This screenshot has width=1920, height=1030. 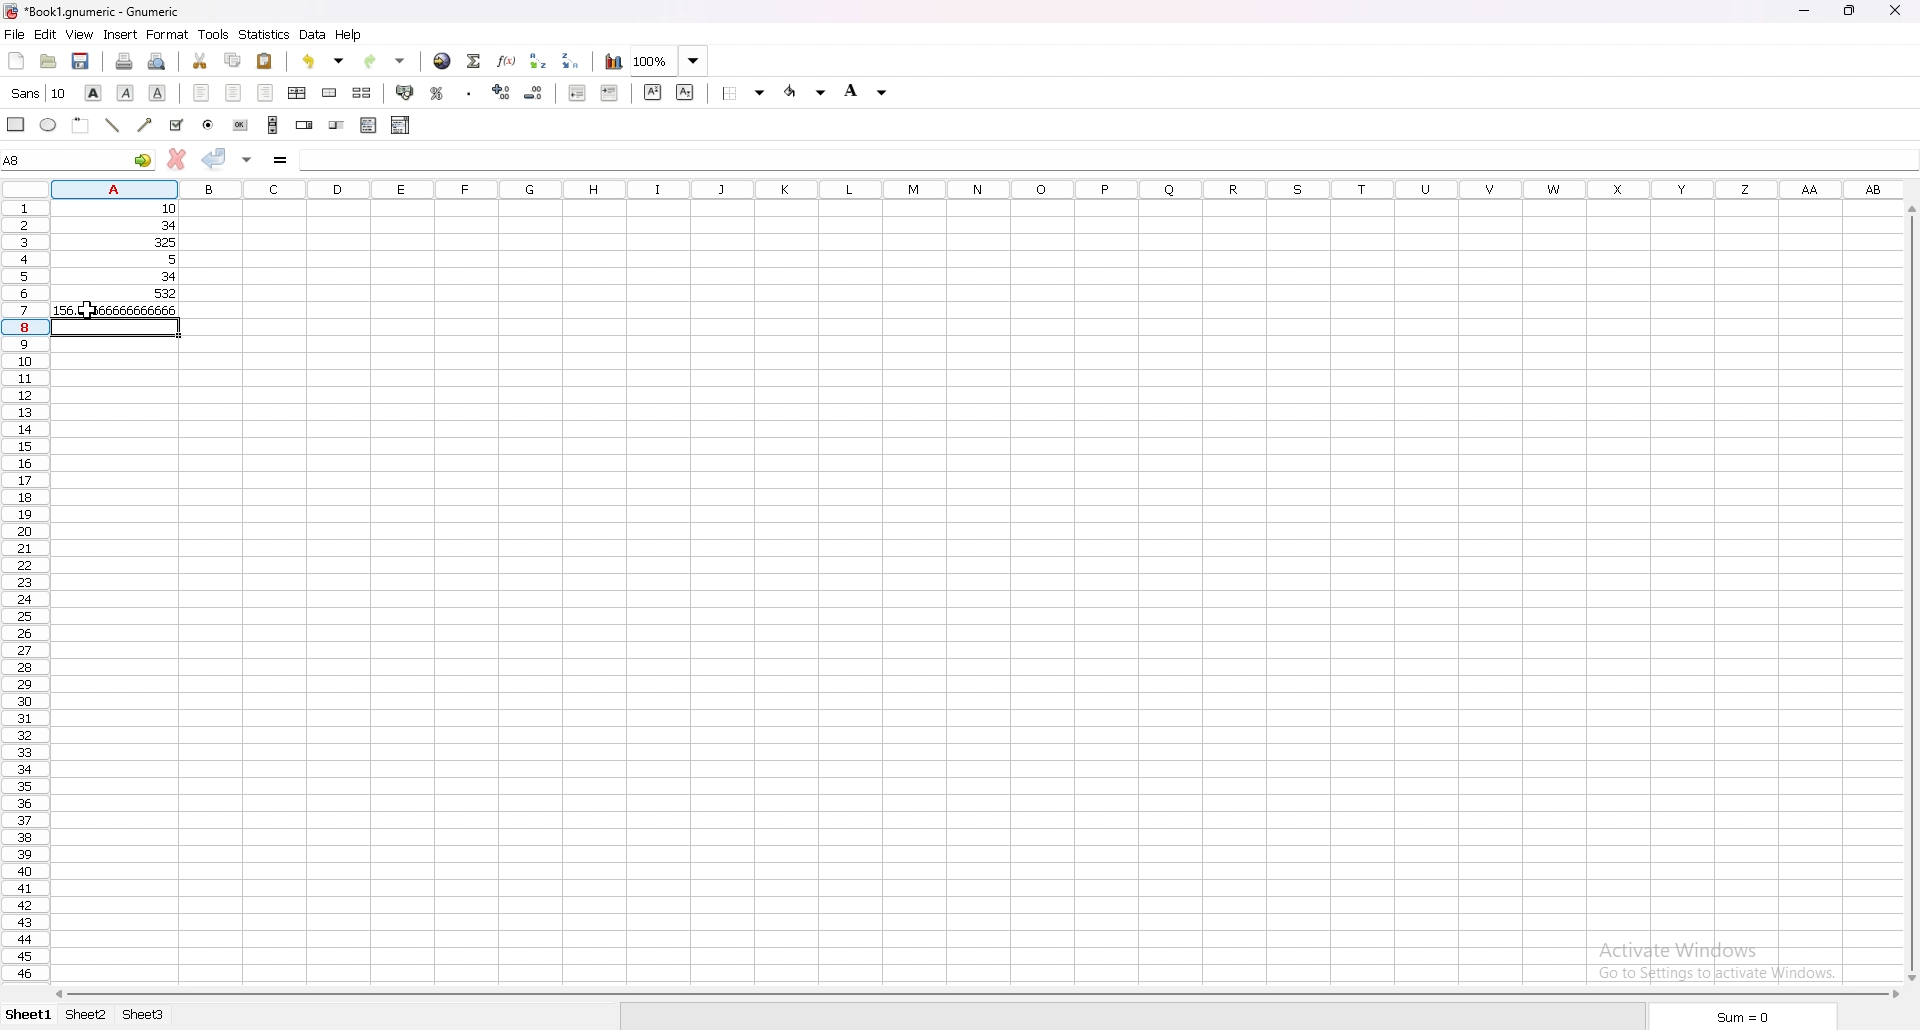 What do you see at coordinates (119, 241) in the screenshot?
I see `325` at bounding box center [119, 241].